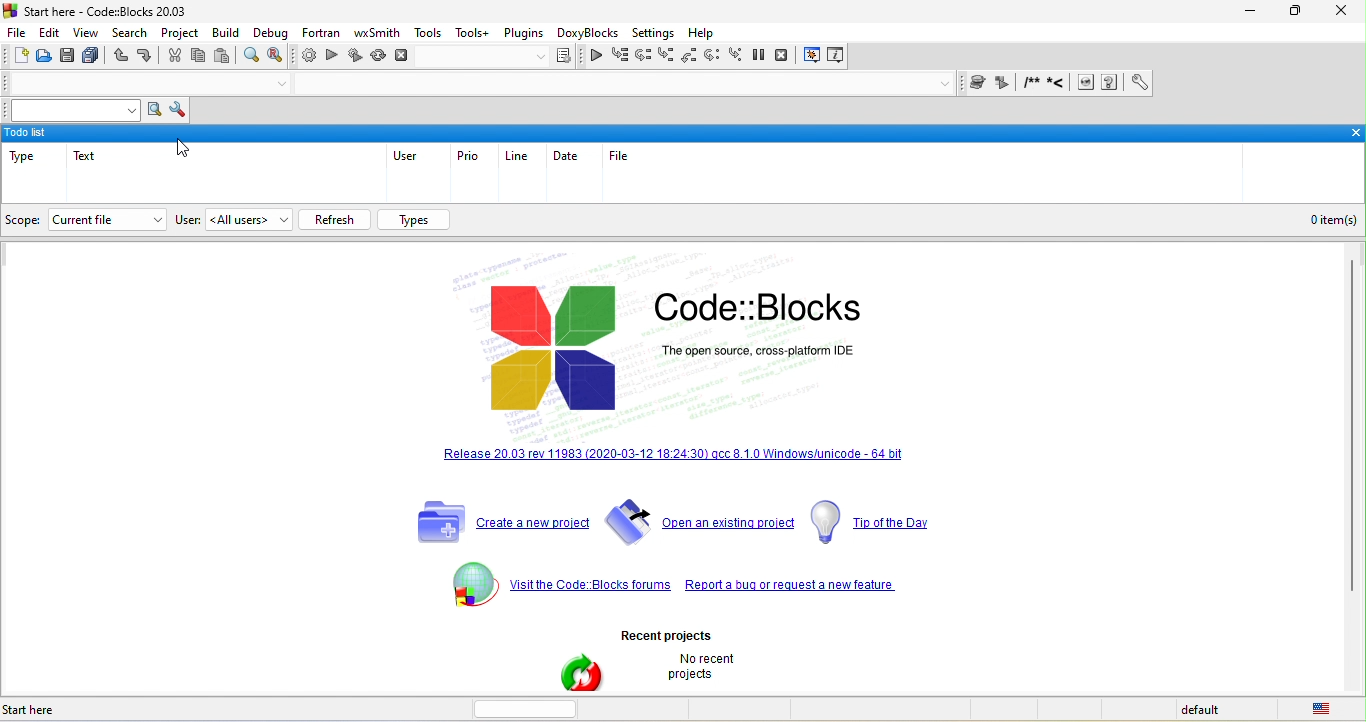 This screenshot has height=722, width=1366. What do you see at coordinates (470, 582) in the screenshot?
I see `sign` at bounding box center [470, 582].